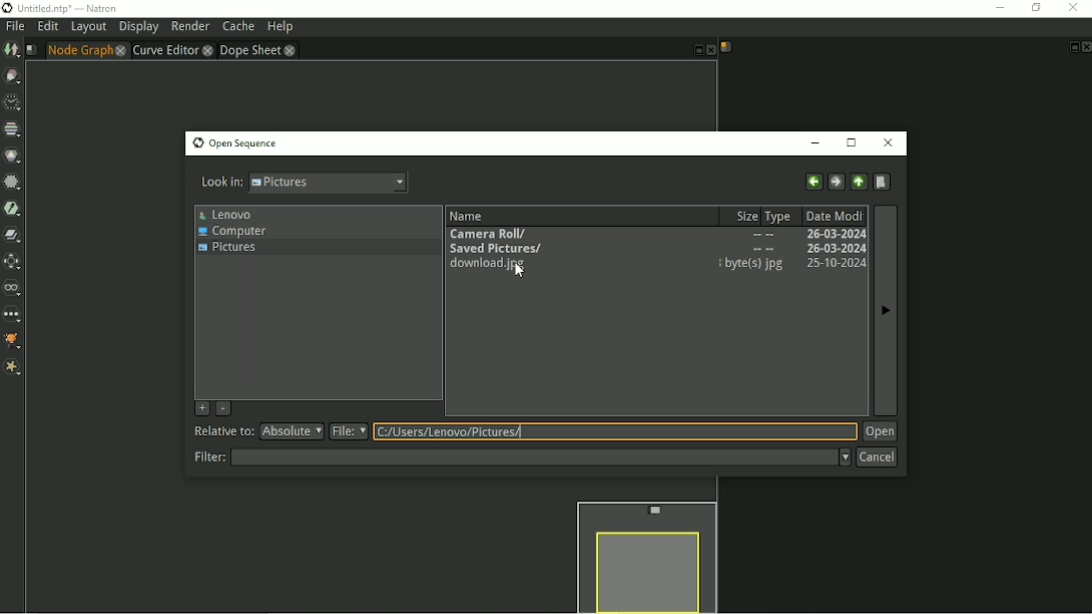 The height and width of the screenshot is (614, 1092). Describe the element at coordinates (812, 182) in the screenshot. I see `Go back` at that location.